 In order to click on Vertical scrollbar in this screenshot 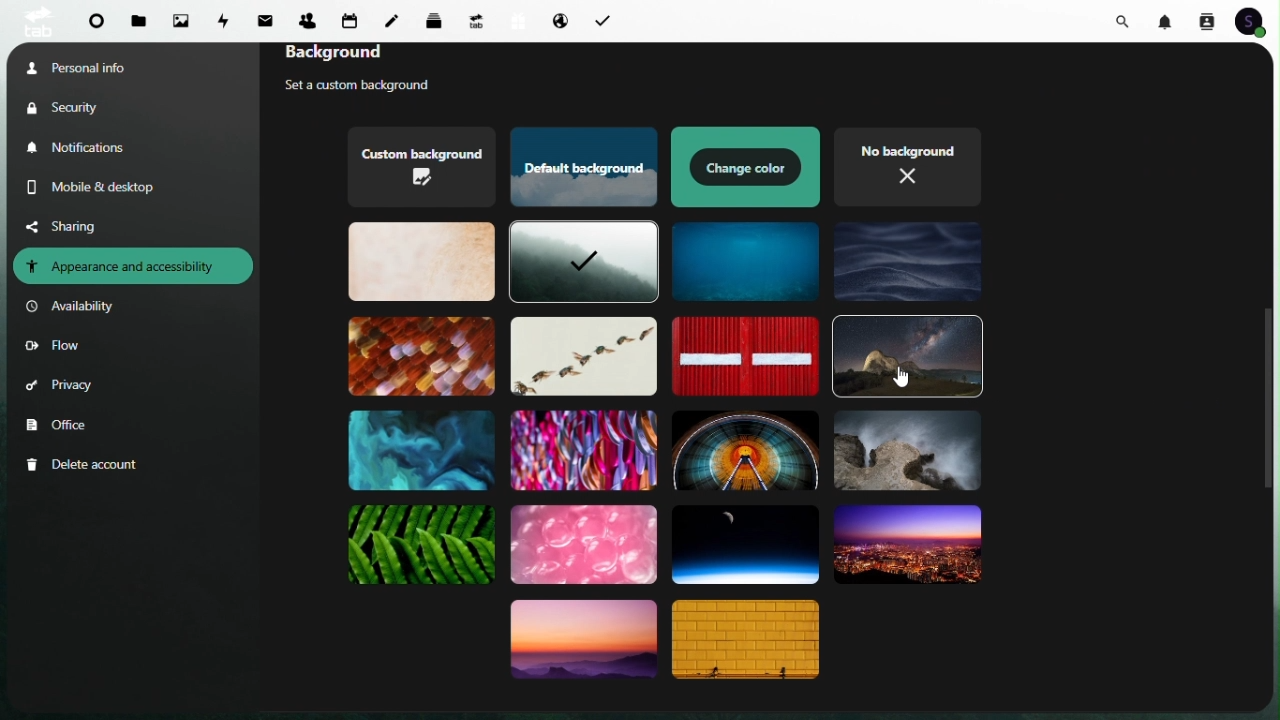, I will do `click(1269, 394)`.